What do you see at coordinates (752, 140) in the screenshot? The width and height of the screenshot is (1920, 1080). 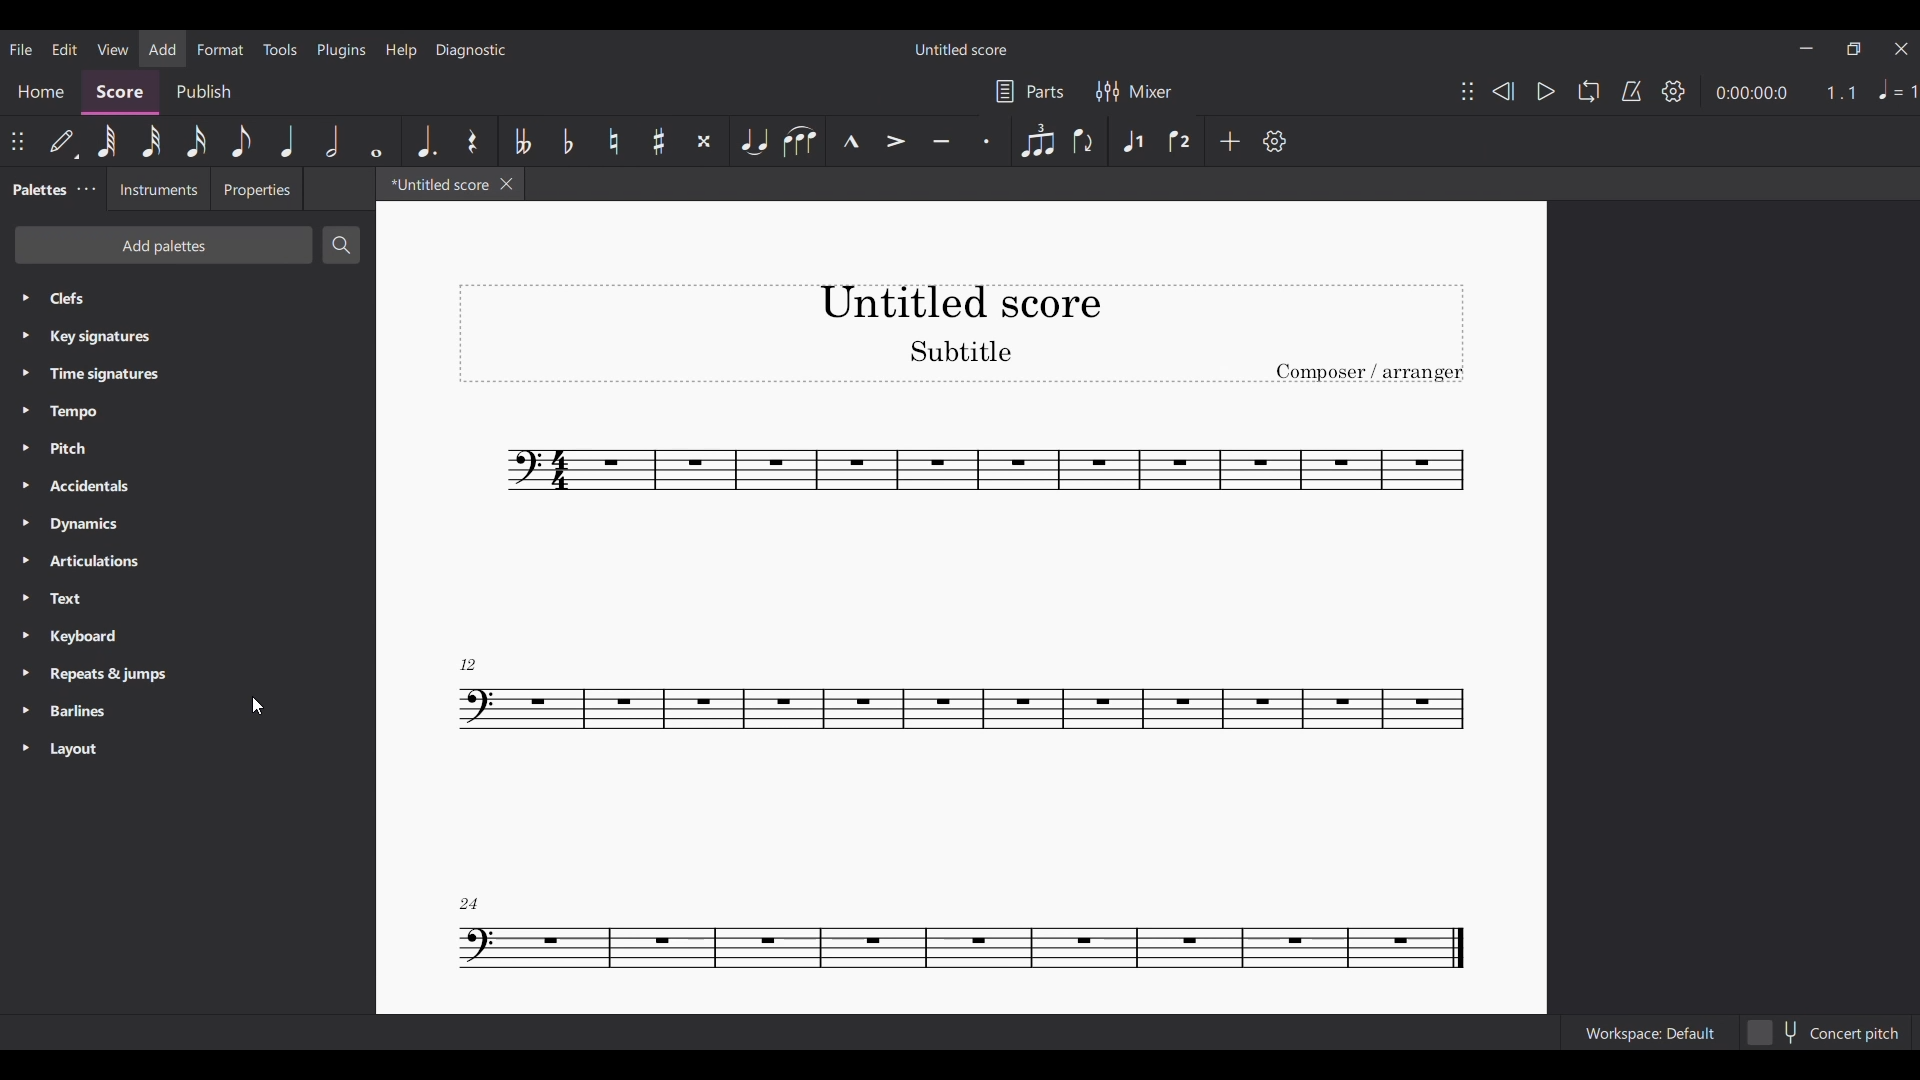 I see `Toggle natural` at bounding box center [752, 140].